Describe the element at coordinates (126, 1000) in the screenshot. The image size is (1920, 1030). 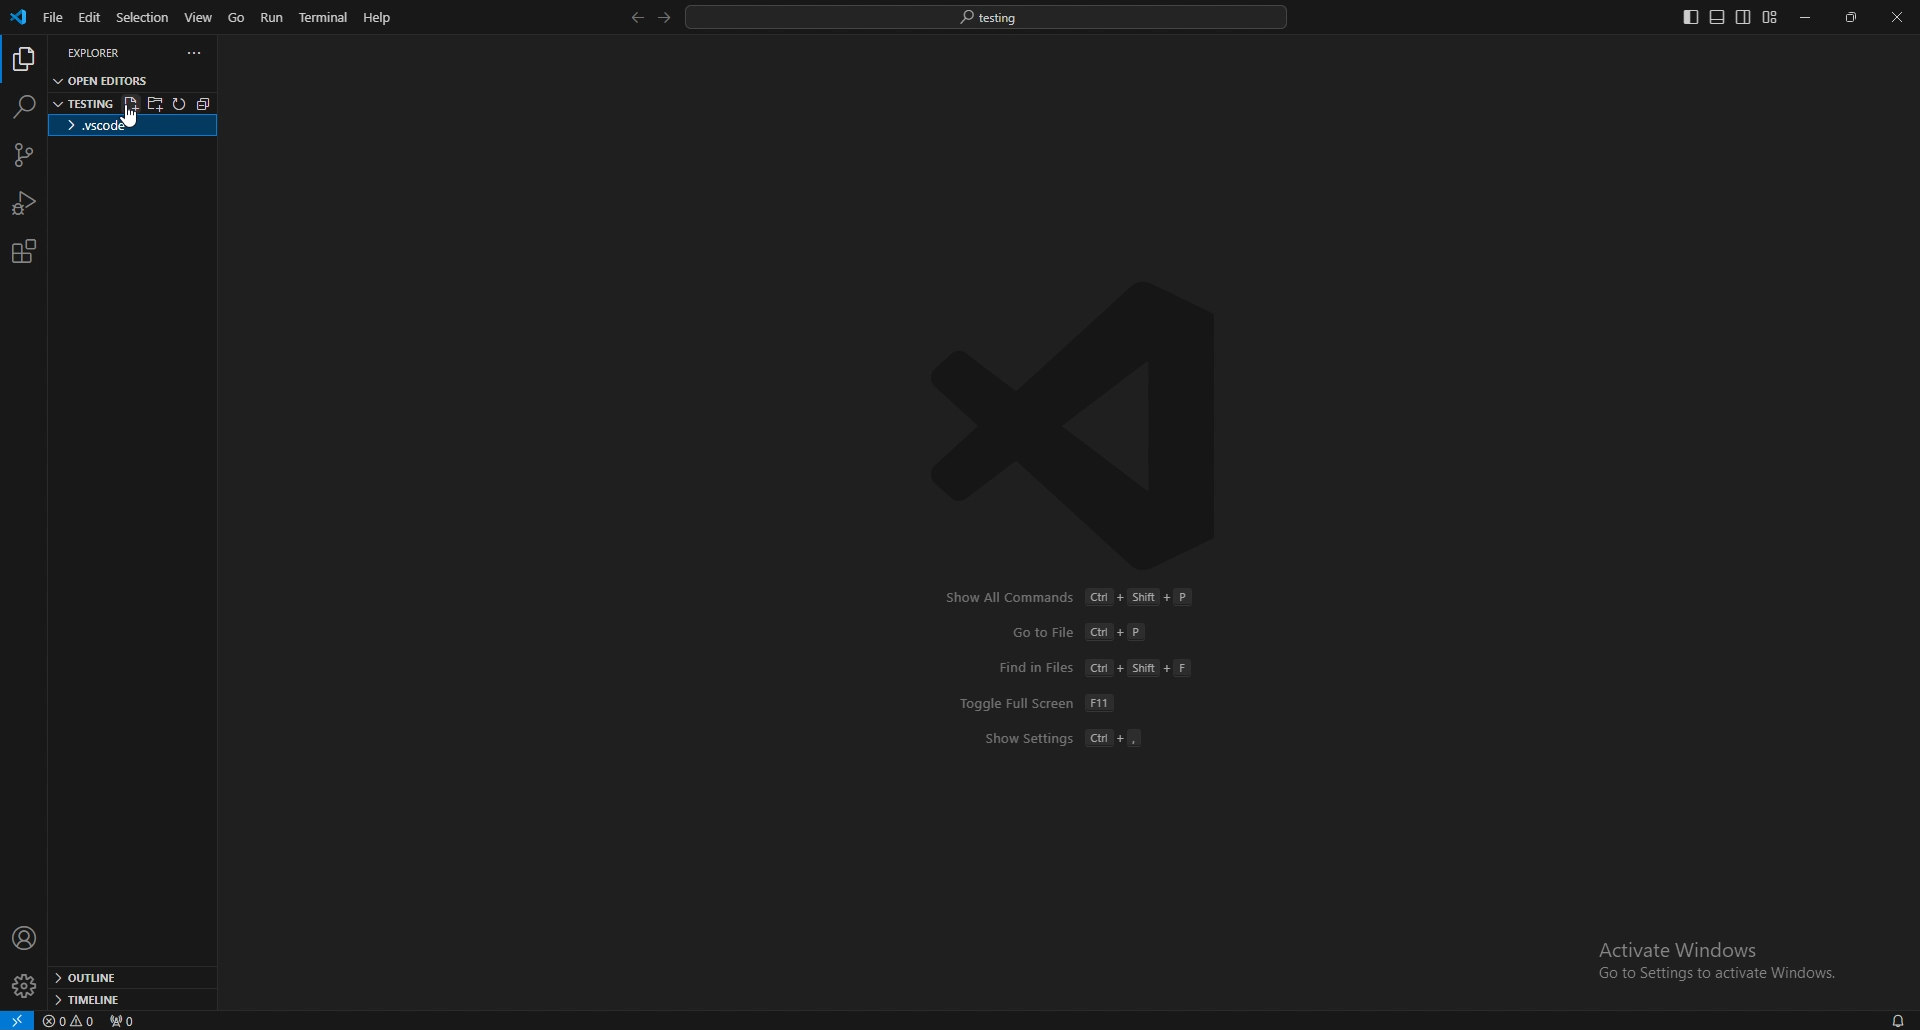
I see `timeline` at that location.